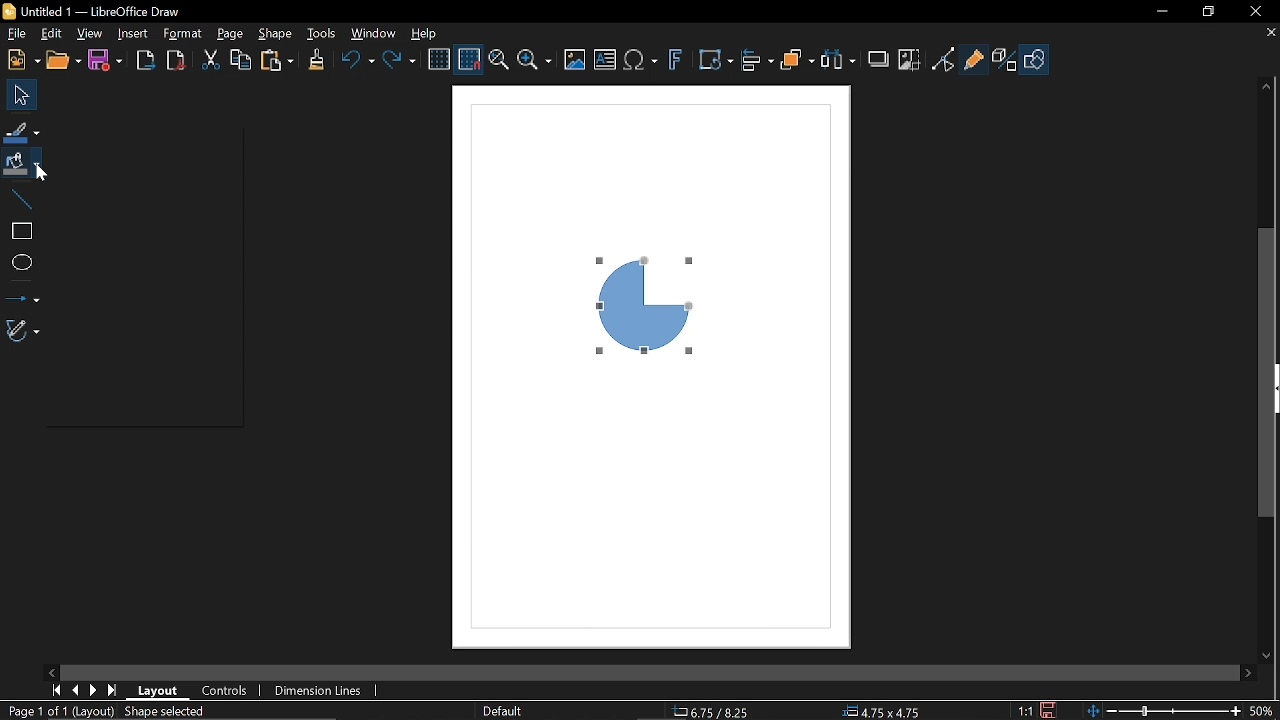 The width and height of the screenshot is (1280, 720). I want to click on Default (Slide master name), so click(506, 711).